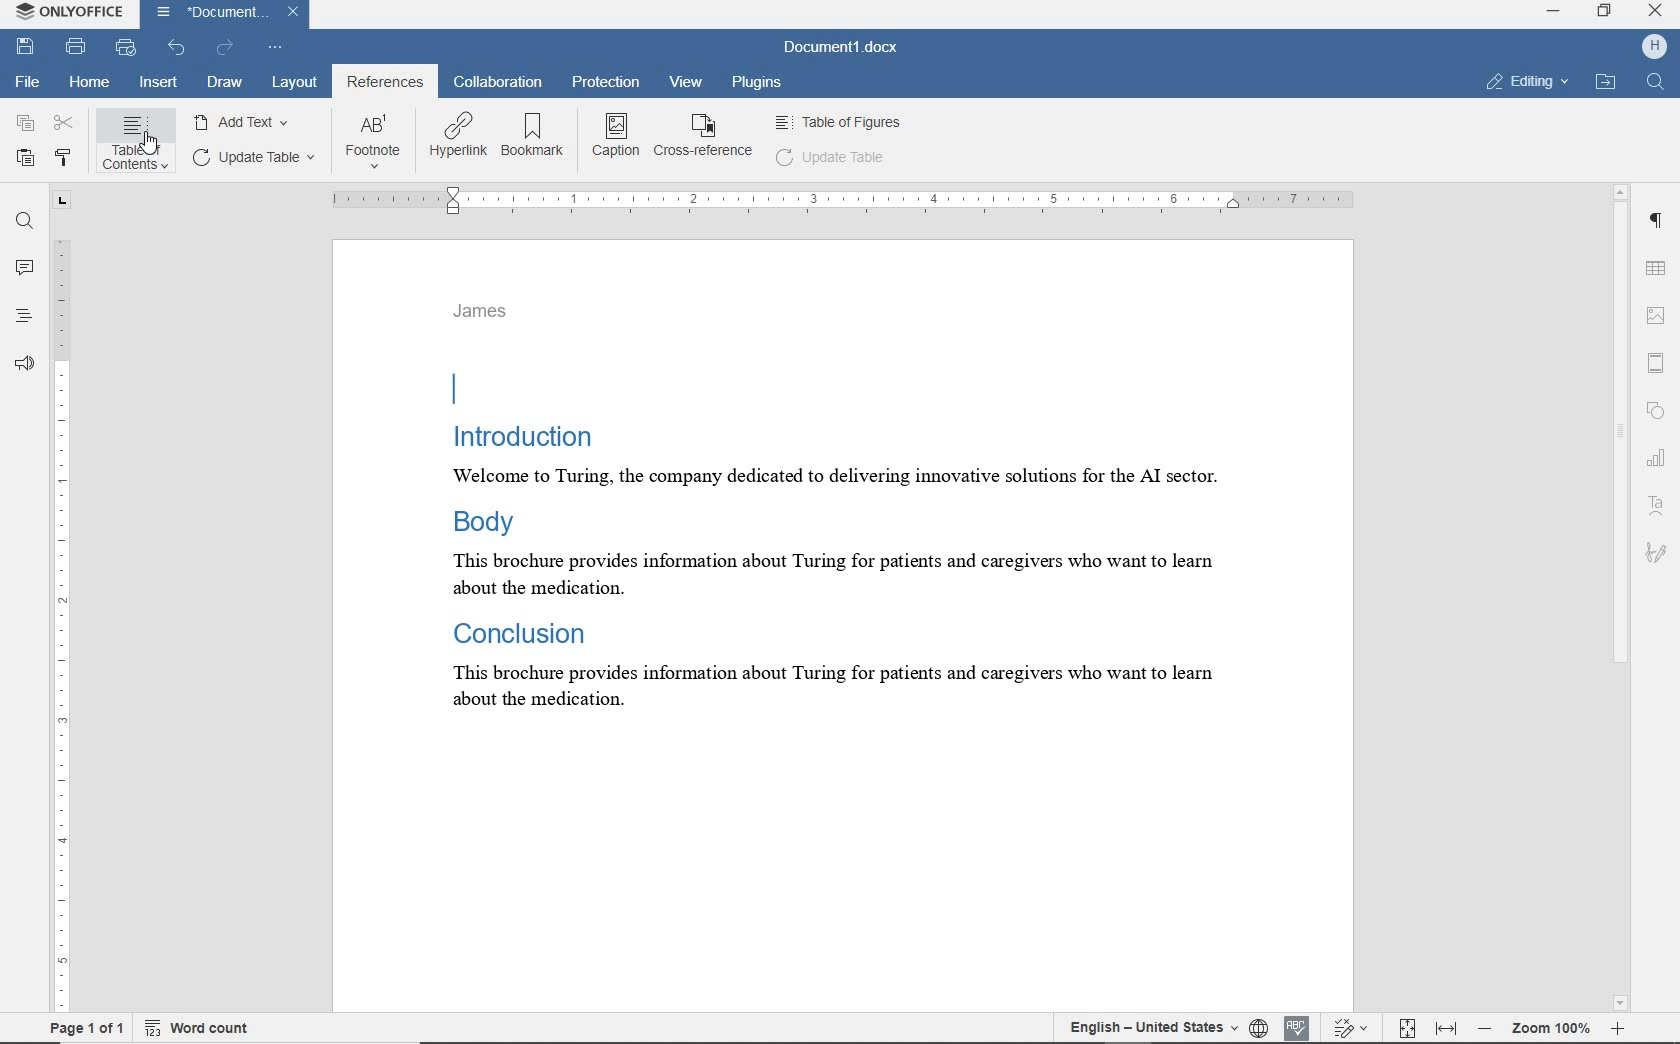  I want to click on update table, so click(834, 159).